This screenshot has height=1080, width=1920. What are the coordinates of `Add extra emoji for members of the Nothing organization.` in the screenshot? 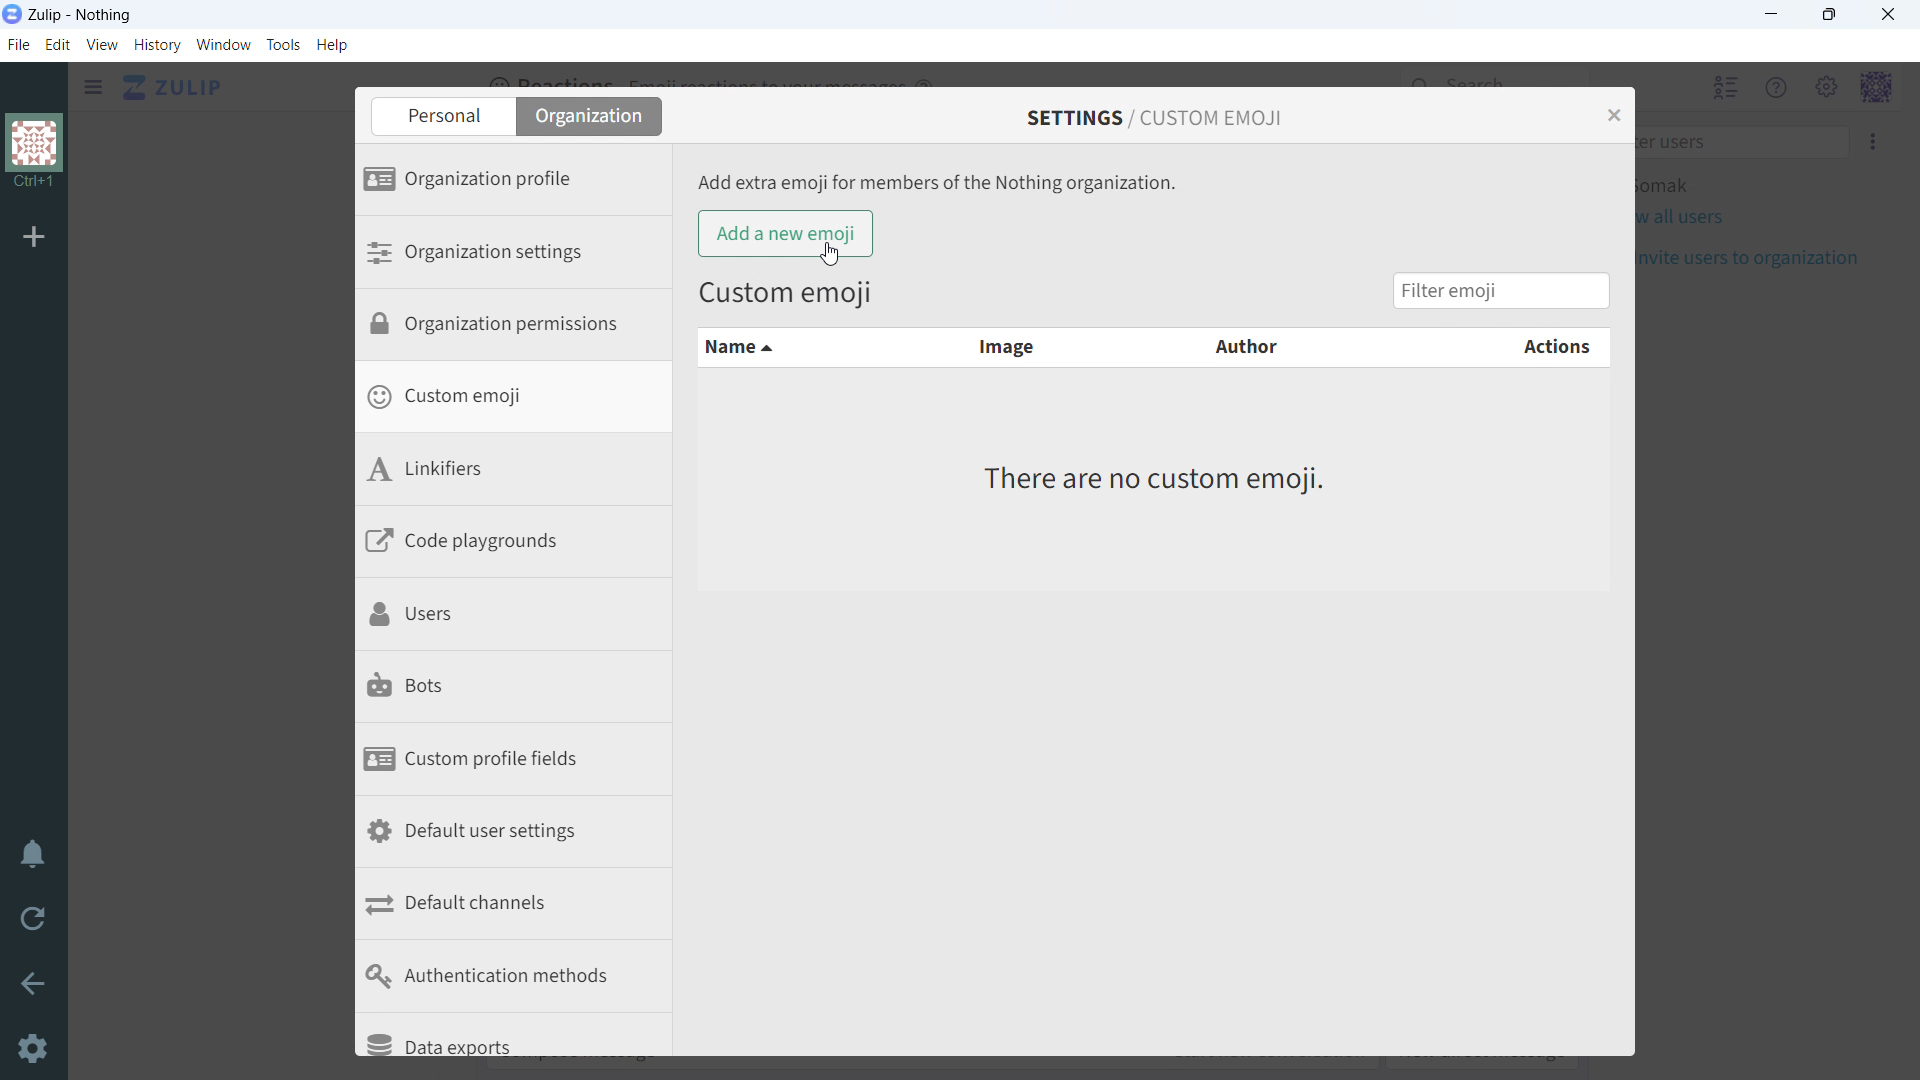 It's located at (938, 183).